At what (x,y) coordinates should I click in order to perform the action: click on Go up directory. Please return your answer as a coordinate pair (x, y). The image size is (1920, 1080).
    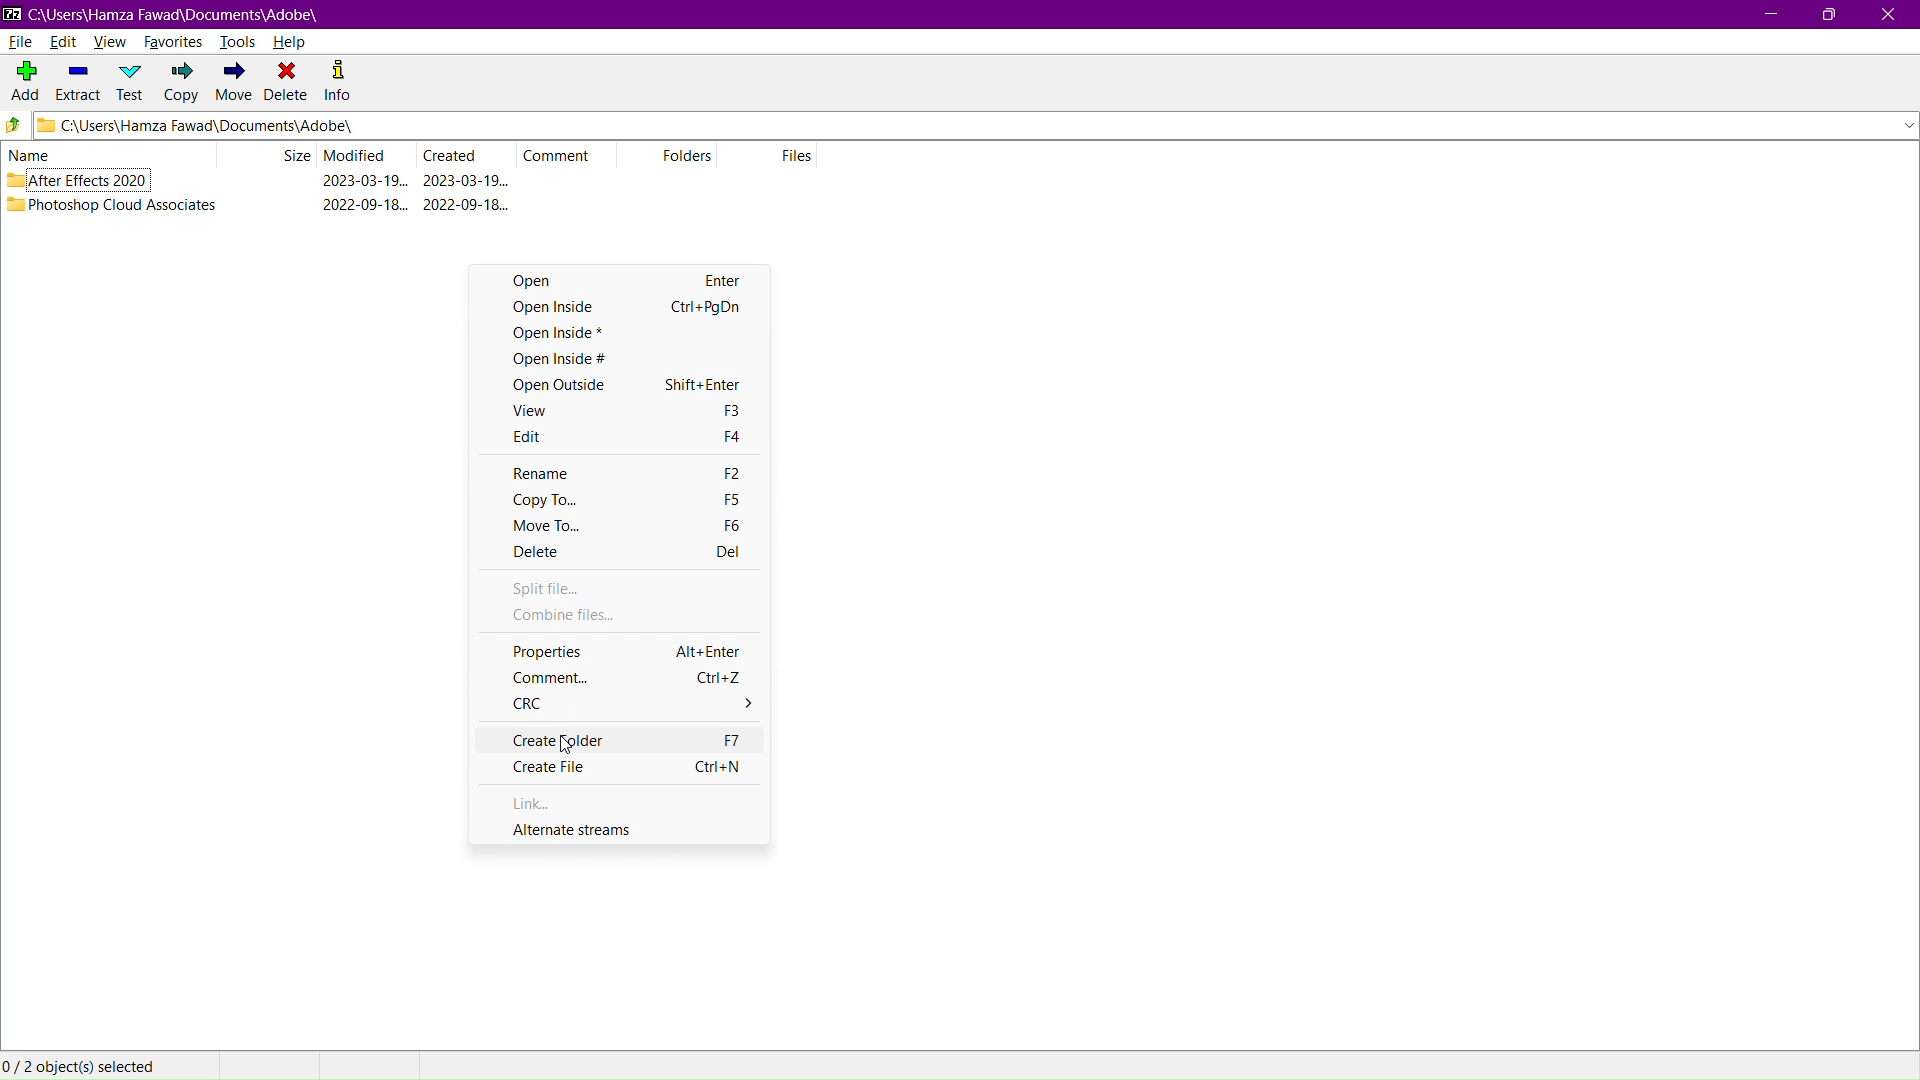
    Looking at the image, I should click on (14, 127).